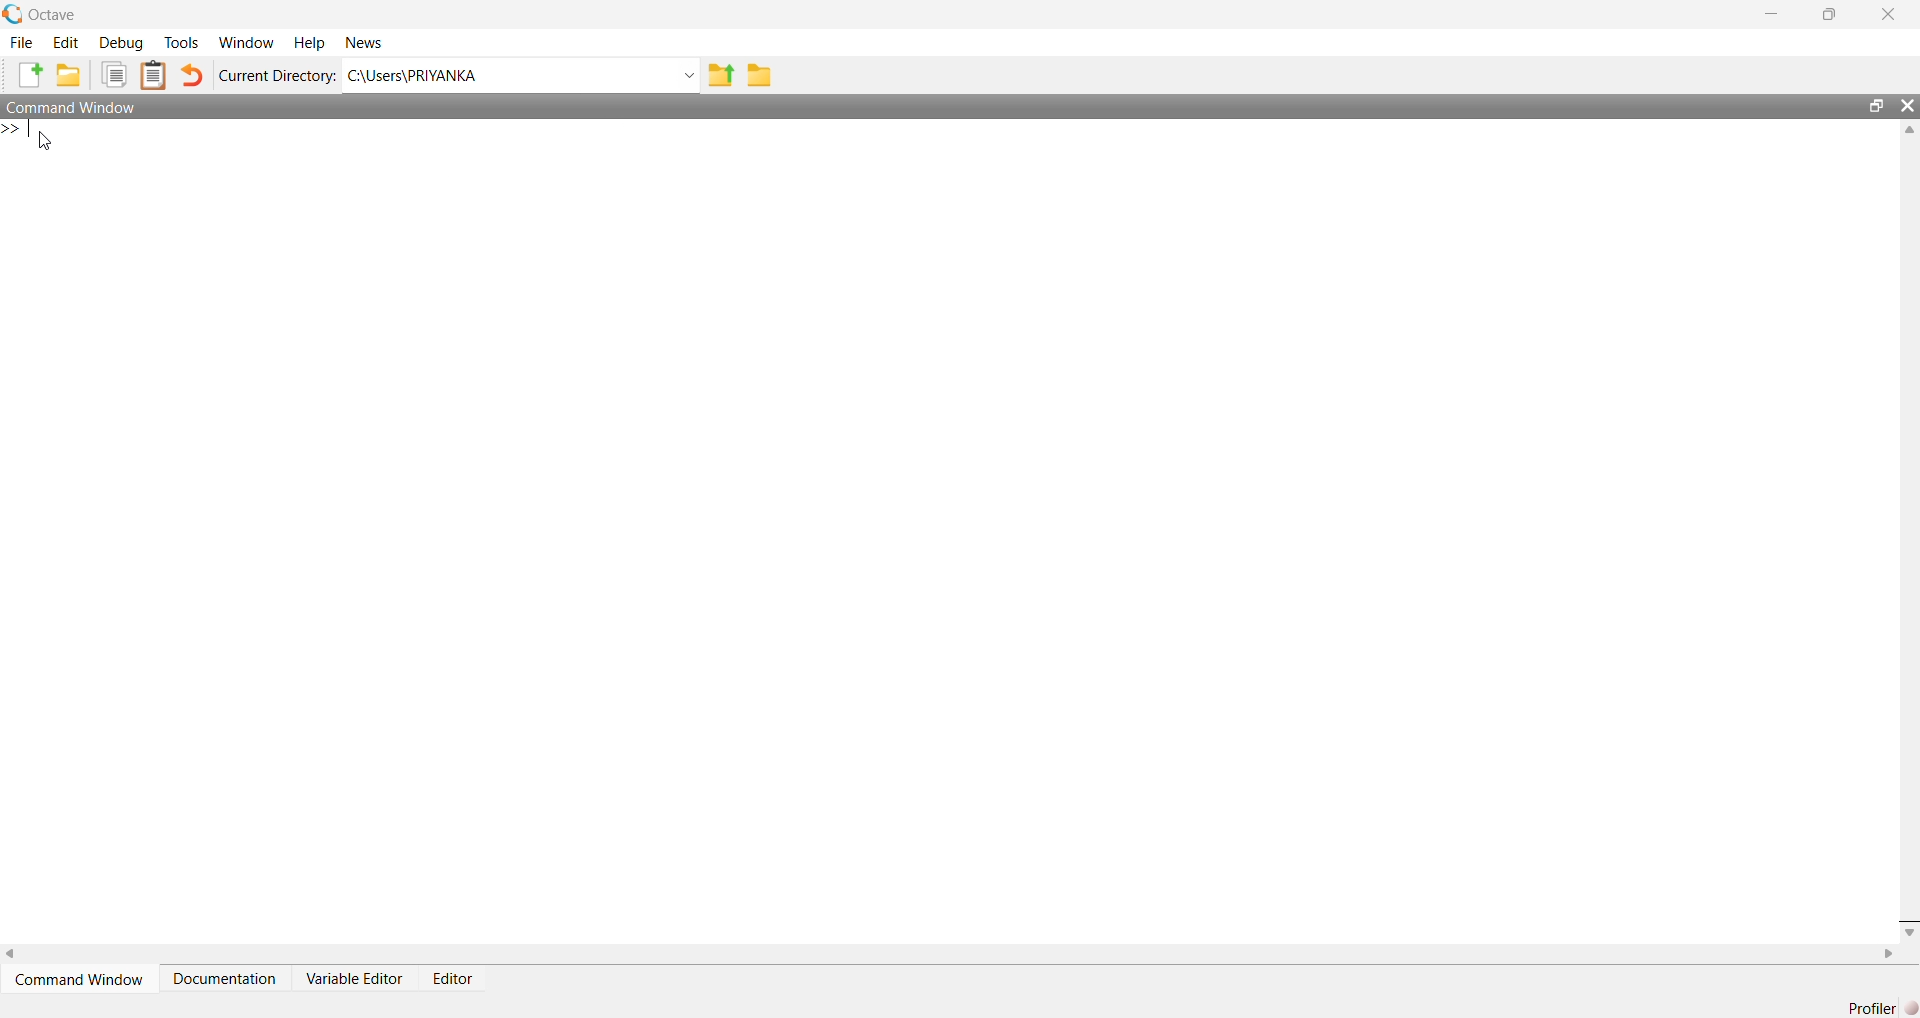 This screenshot has height=1018, width=1920. Describe the element at coordinates (114, 73) in the screenshot. I see `copy` at that location.